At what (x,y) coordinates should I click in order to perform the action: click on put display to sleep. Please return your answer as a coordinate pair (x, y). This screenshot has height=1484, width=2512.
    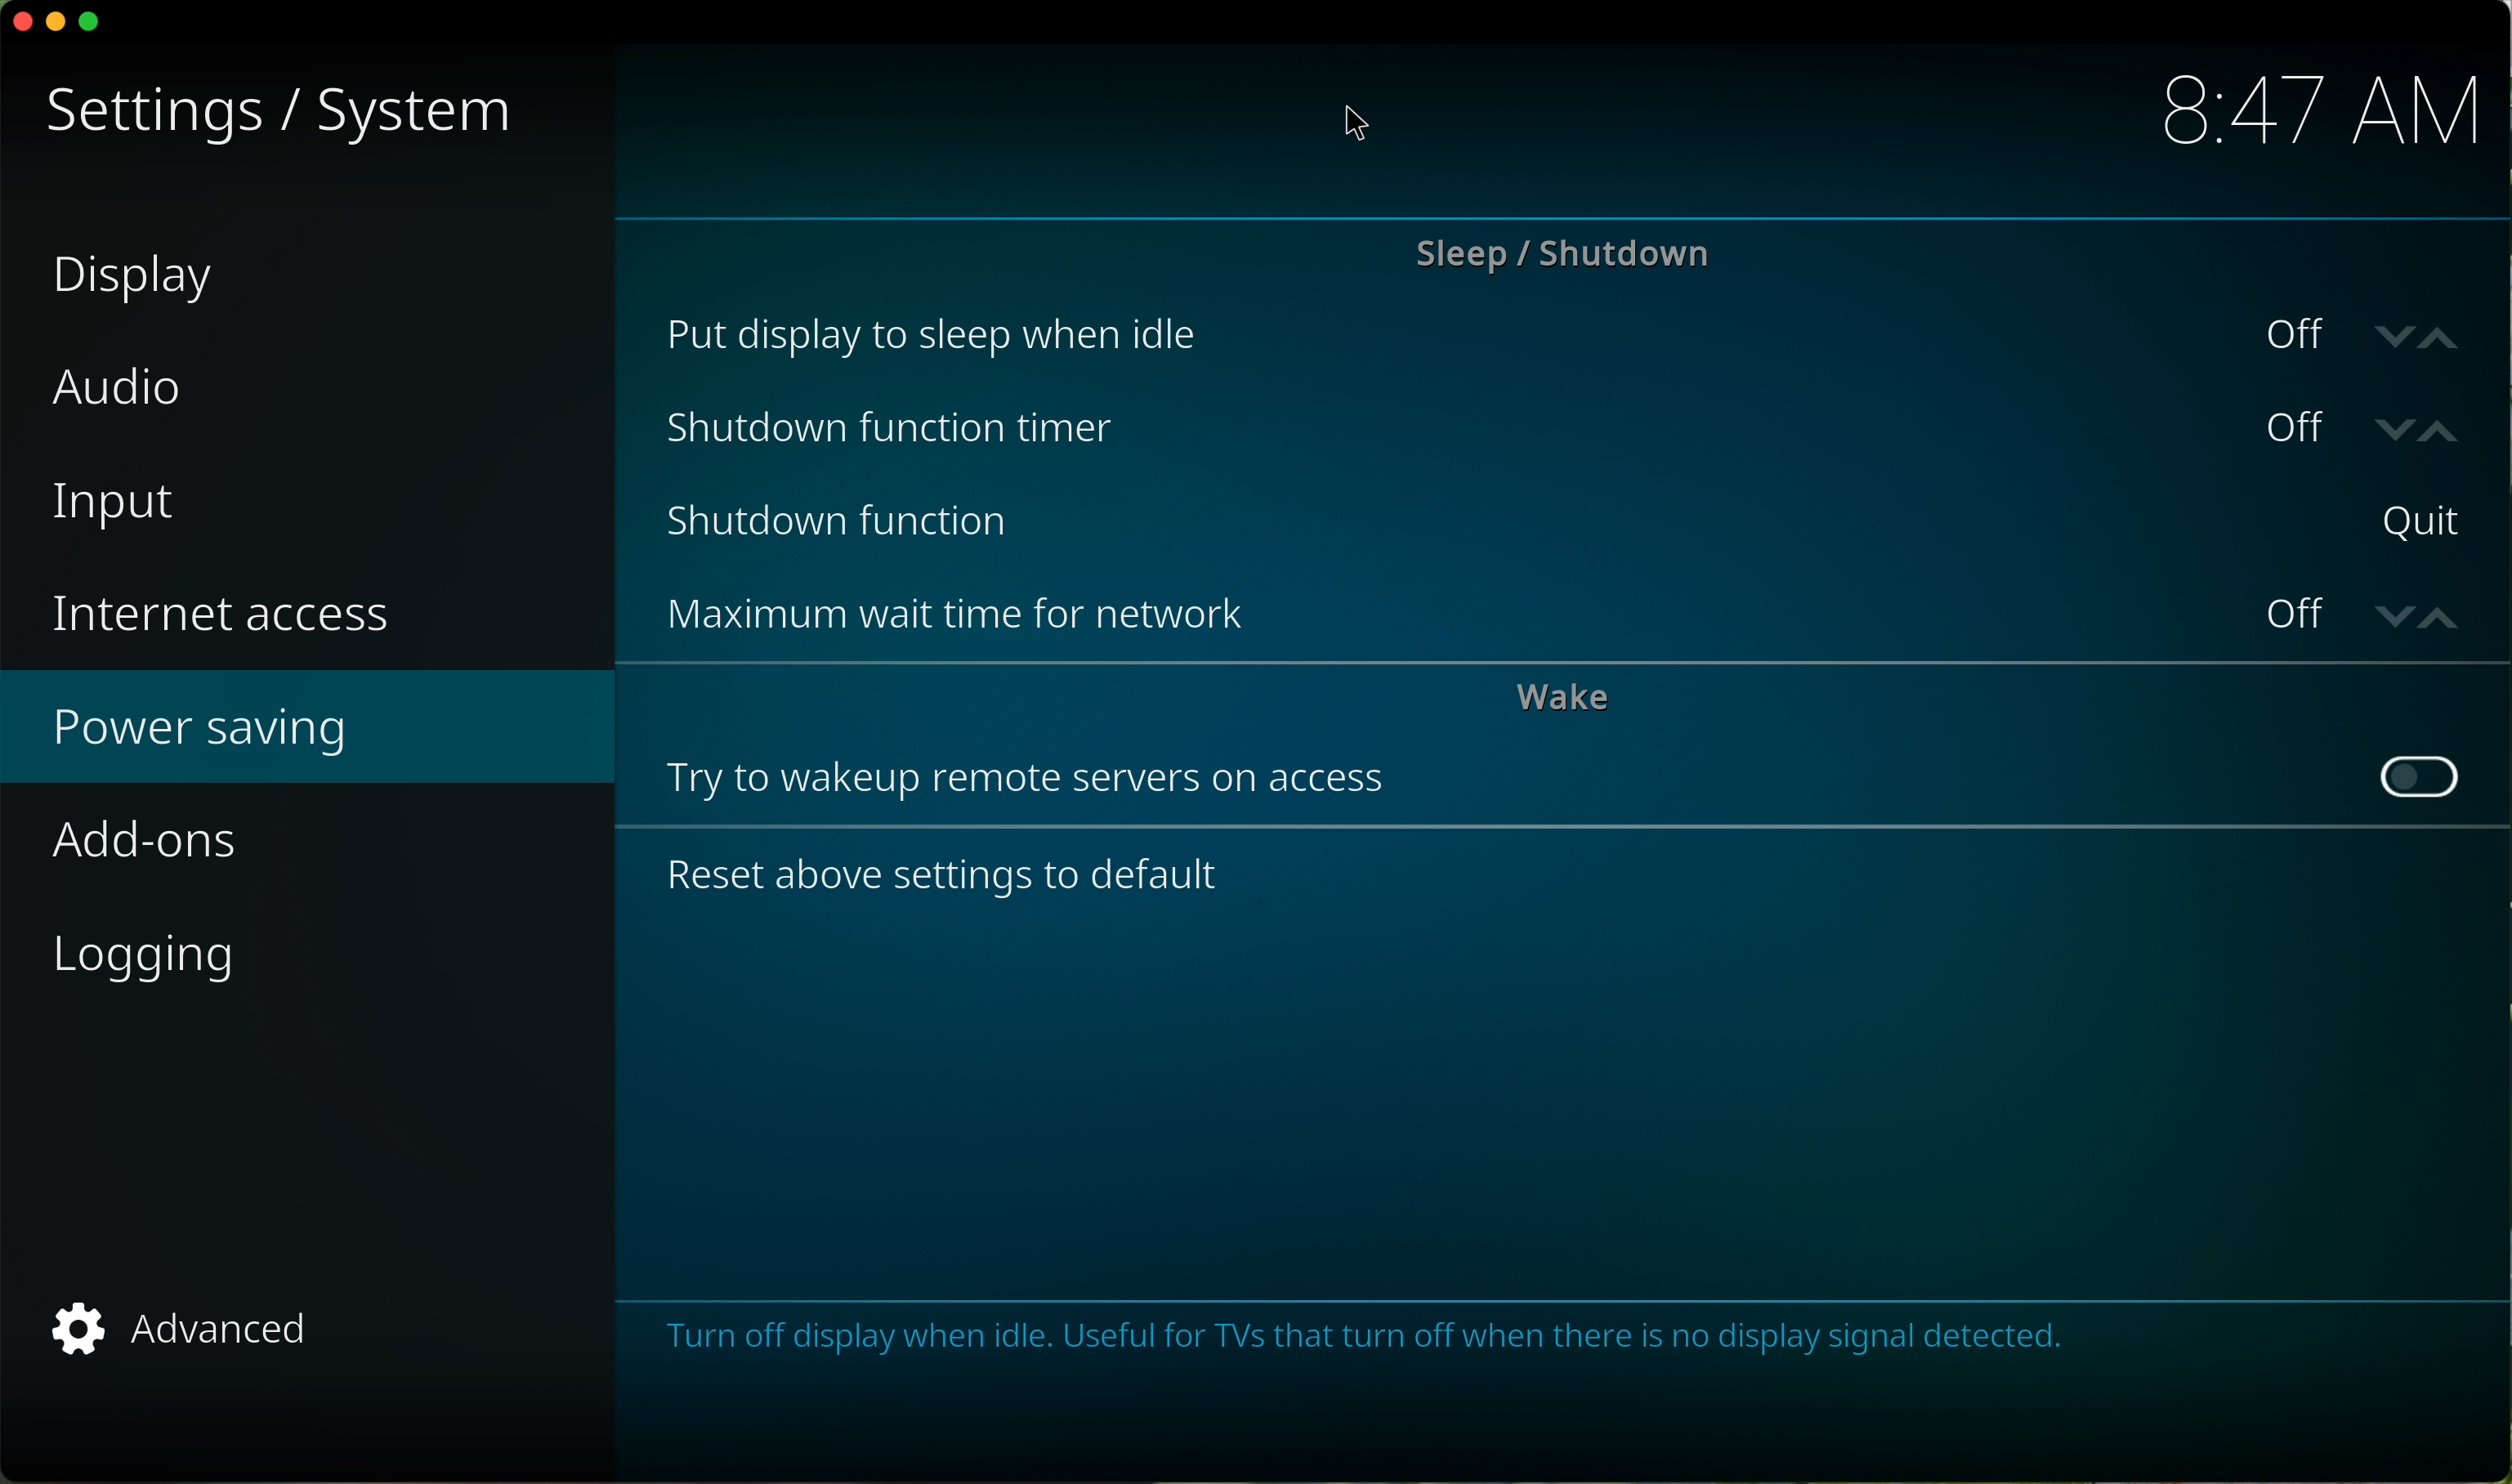
    Looking at the image, I should click on (947, 337).